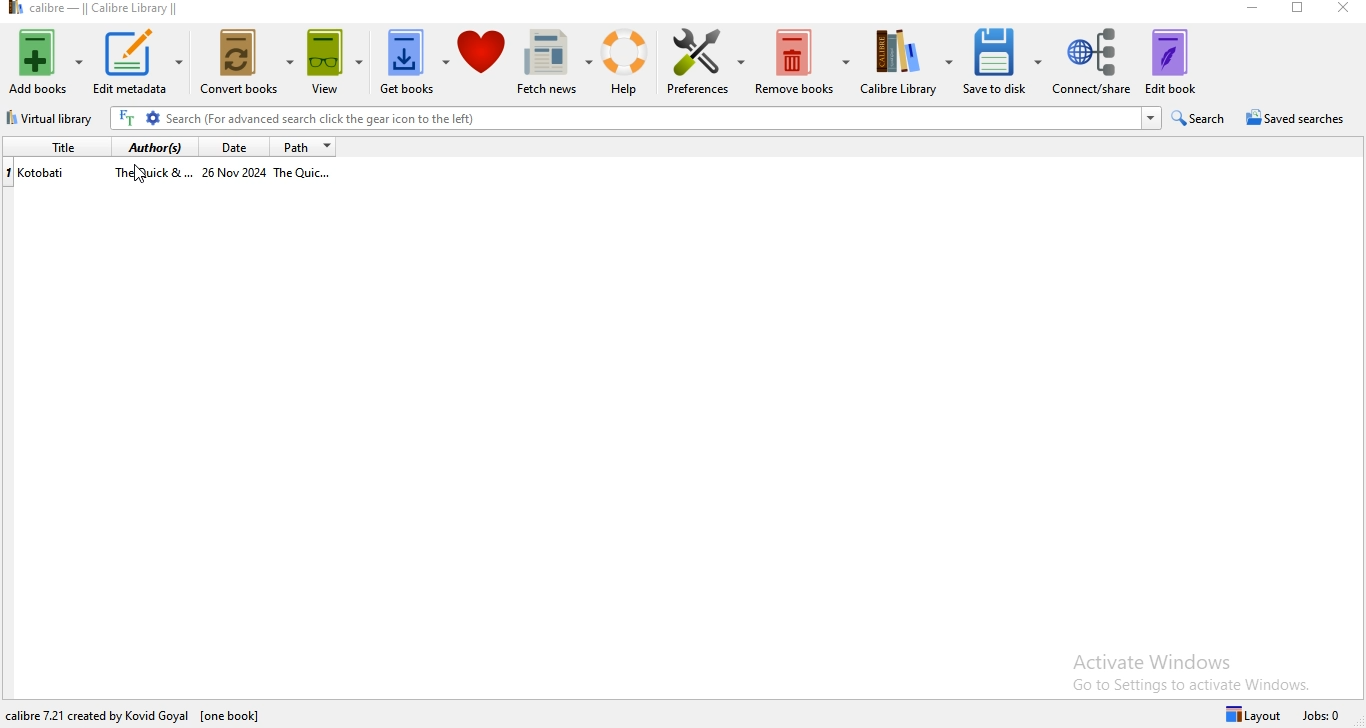  Describe the element at coordinates (1001, 64) in the screenshot. I see `save to disk` at that location.